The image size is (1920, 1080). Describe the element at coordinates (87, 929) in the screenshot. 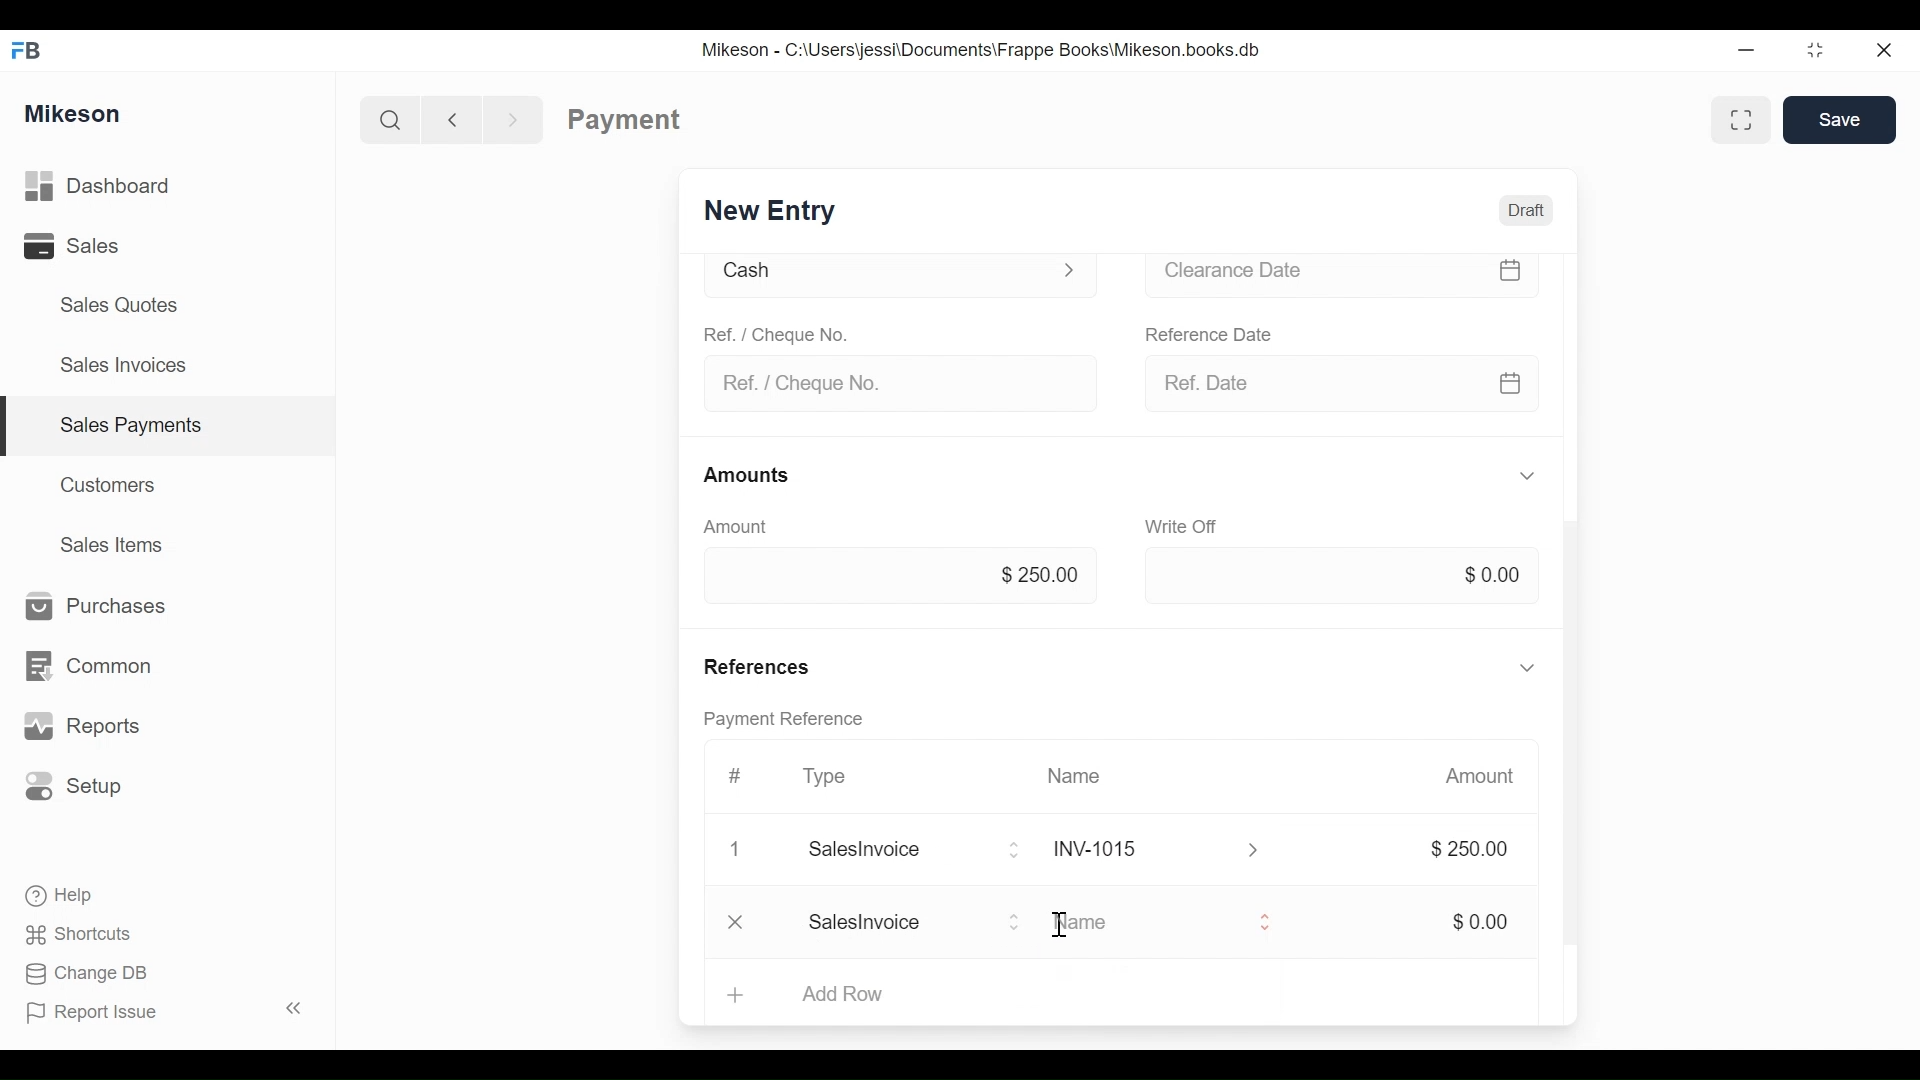

I see `Shortcuts` at that location.